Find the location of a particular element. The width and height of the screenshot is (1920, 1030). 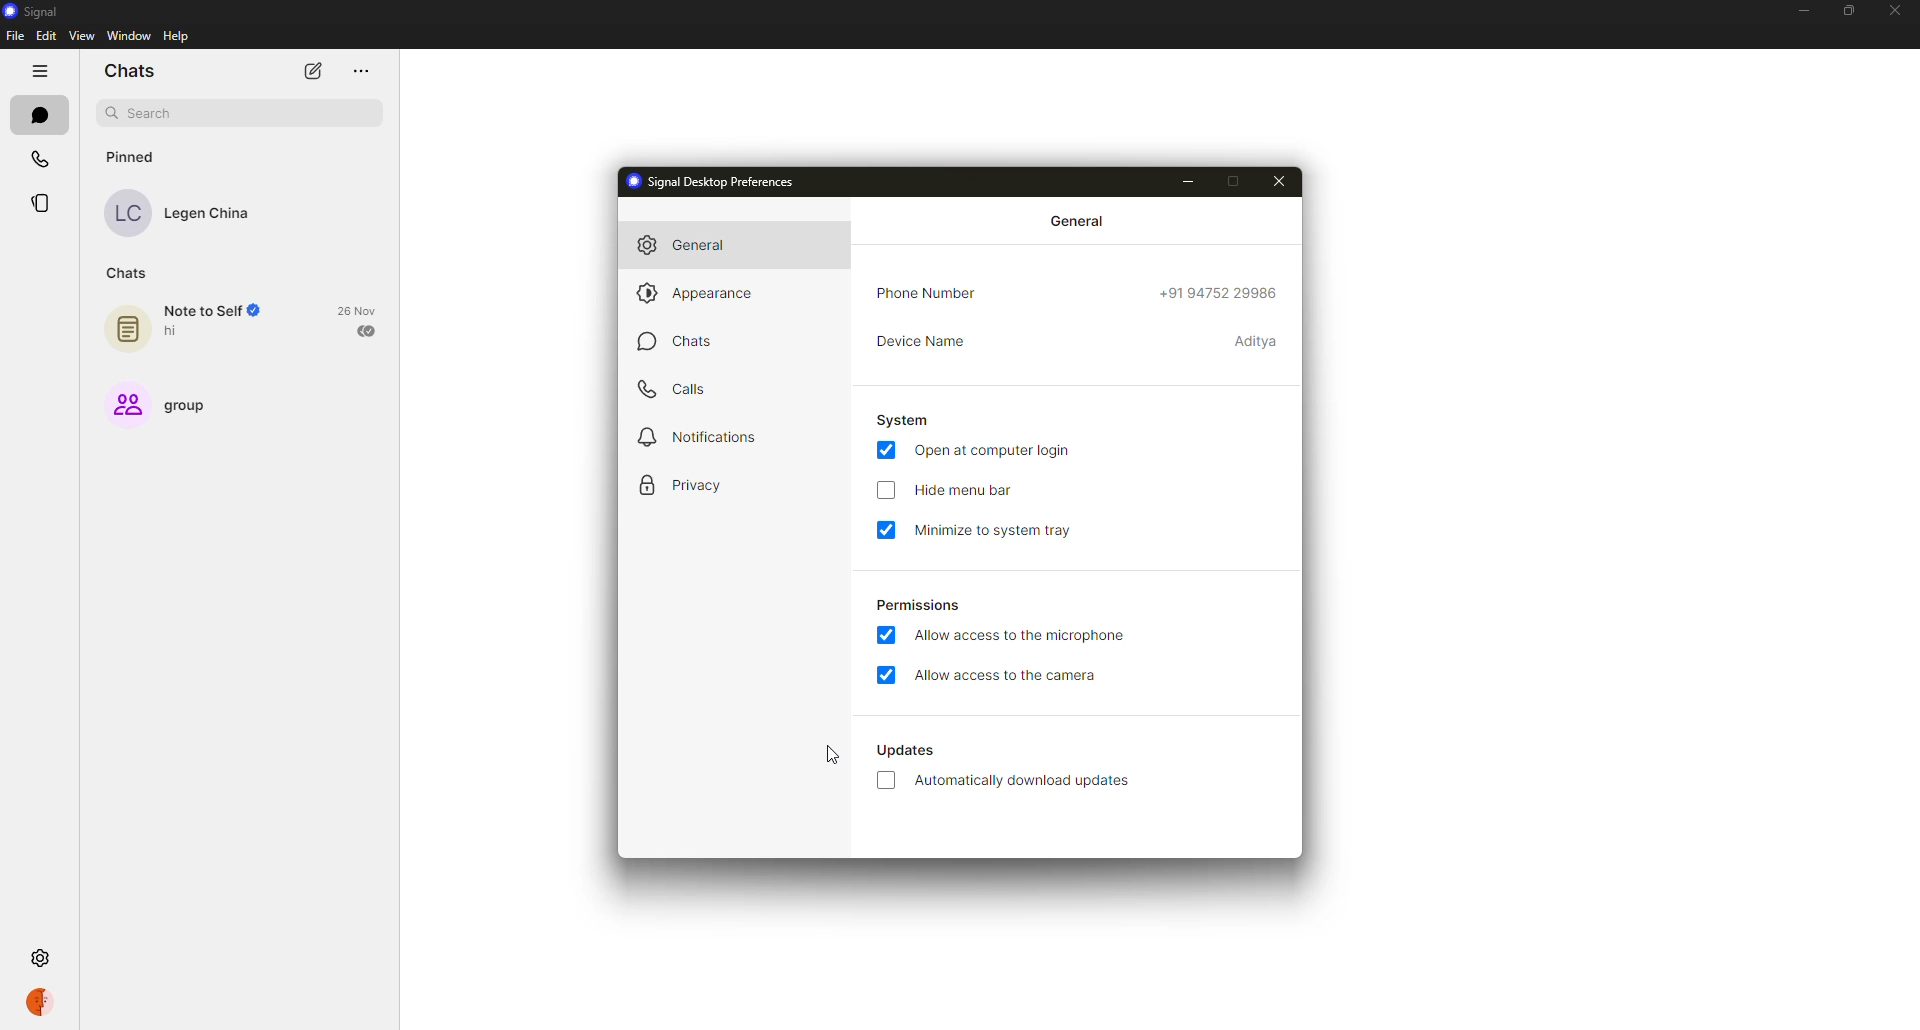

enabled is located at coordinates (885, 674).